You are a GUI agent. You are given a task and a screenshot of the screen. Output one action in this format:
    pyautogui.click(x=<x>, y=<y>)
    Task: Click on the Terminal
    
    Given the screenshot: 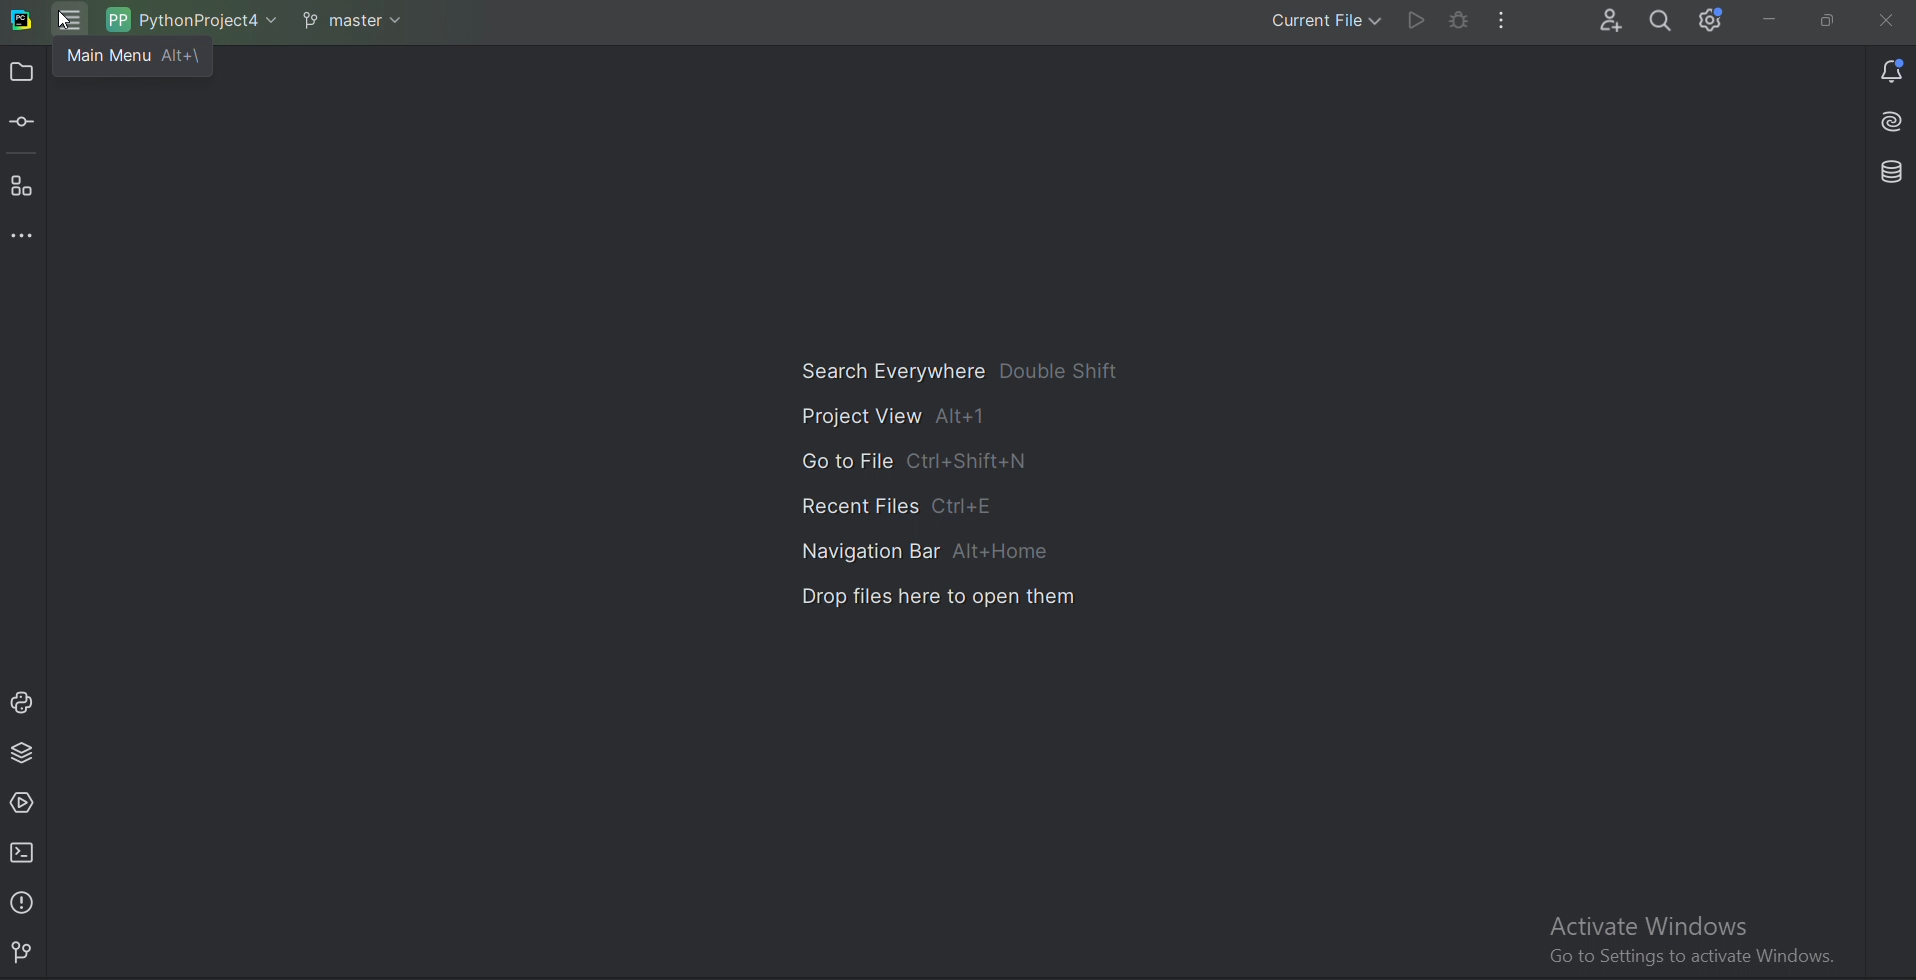 What is the action you would take?
    pyautogui.click(x=29, y=852)
    